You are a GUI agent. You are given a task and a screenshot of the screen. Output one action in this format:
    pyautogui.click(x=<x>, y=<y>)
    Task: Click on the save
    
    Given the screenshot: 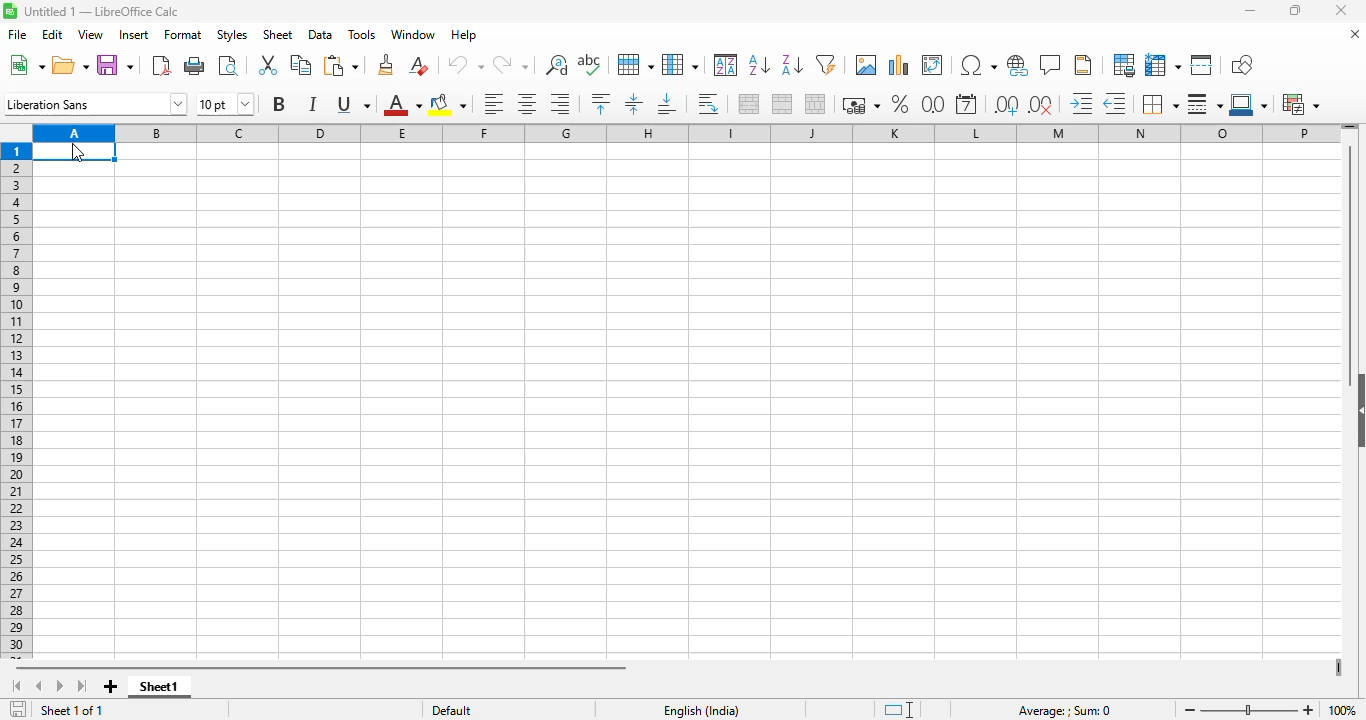 What is the action you would take?
    pyautogui.click(x=114, y=66)
    